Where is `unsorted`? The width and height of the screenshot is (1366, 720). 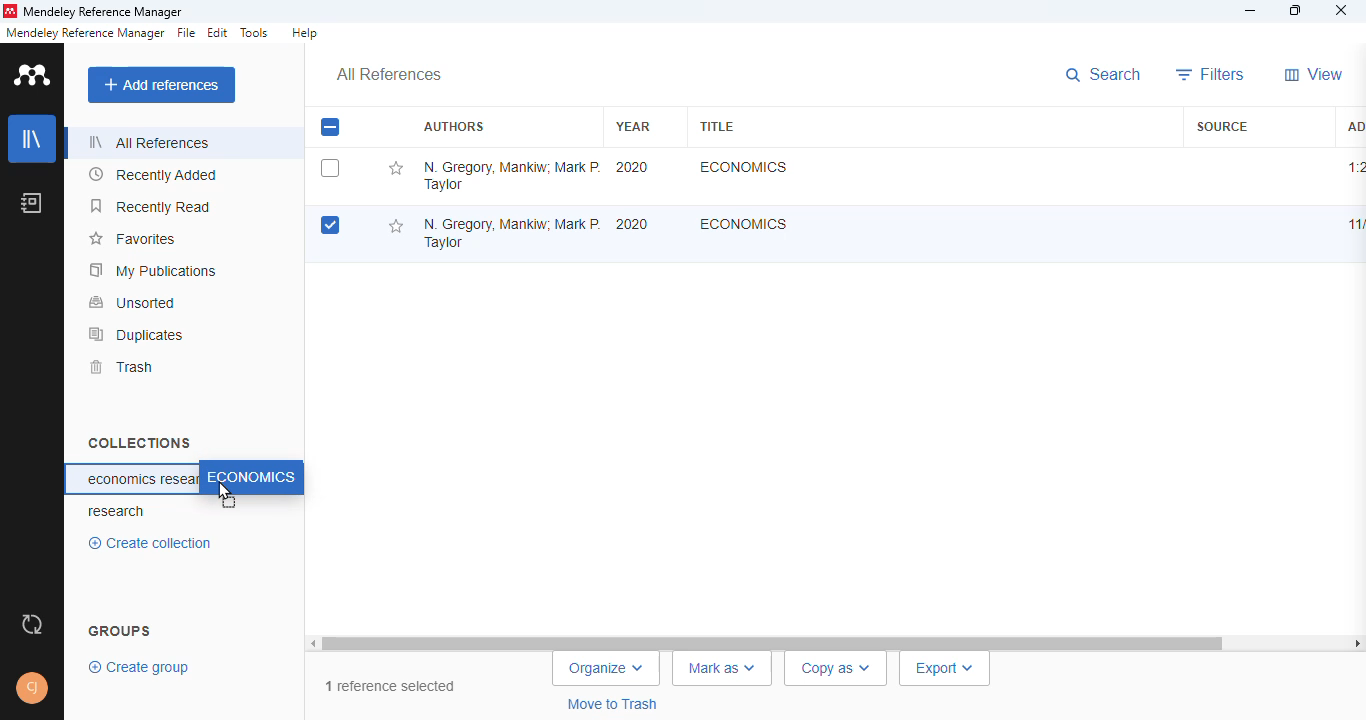 unsorted is located at coordinates (133, 302).